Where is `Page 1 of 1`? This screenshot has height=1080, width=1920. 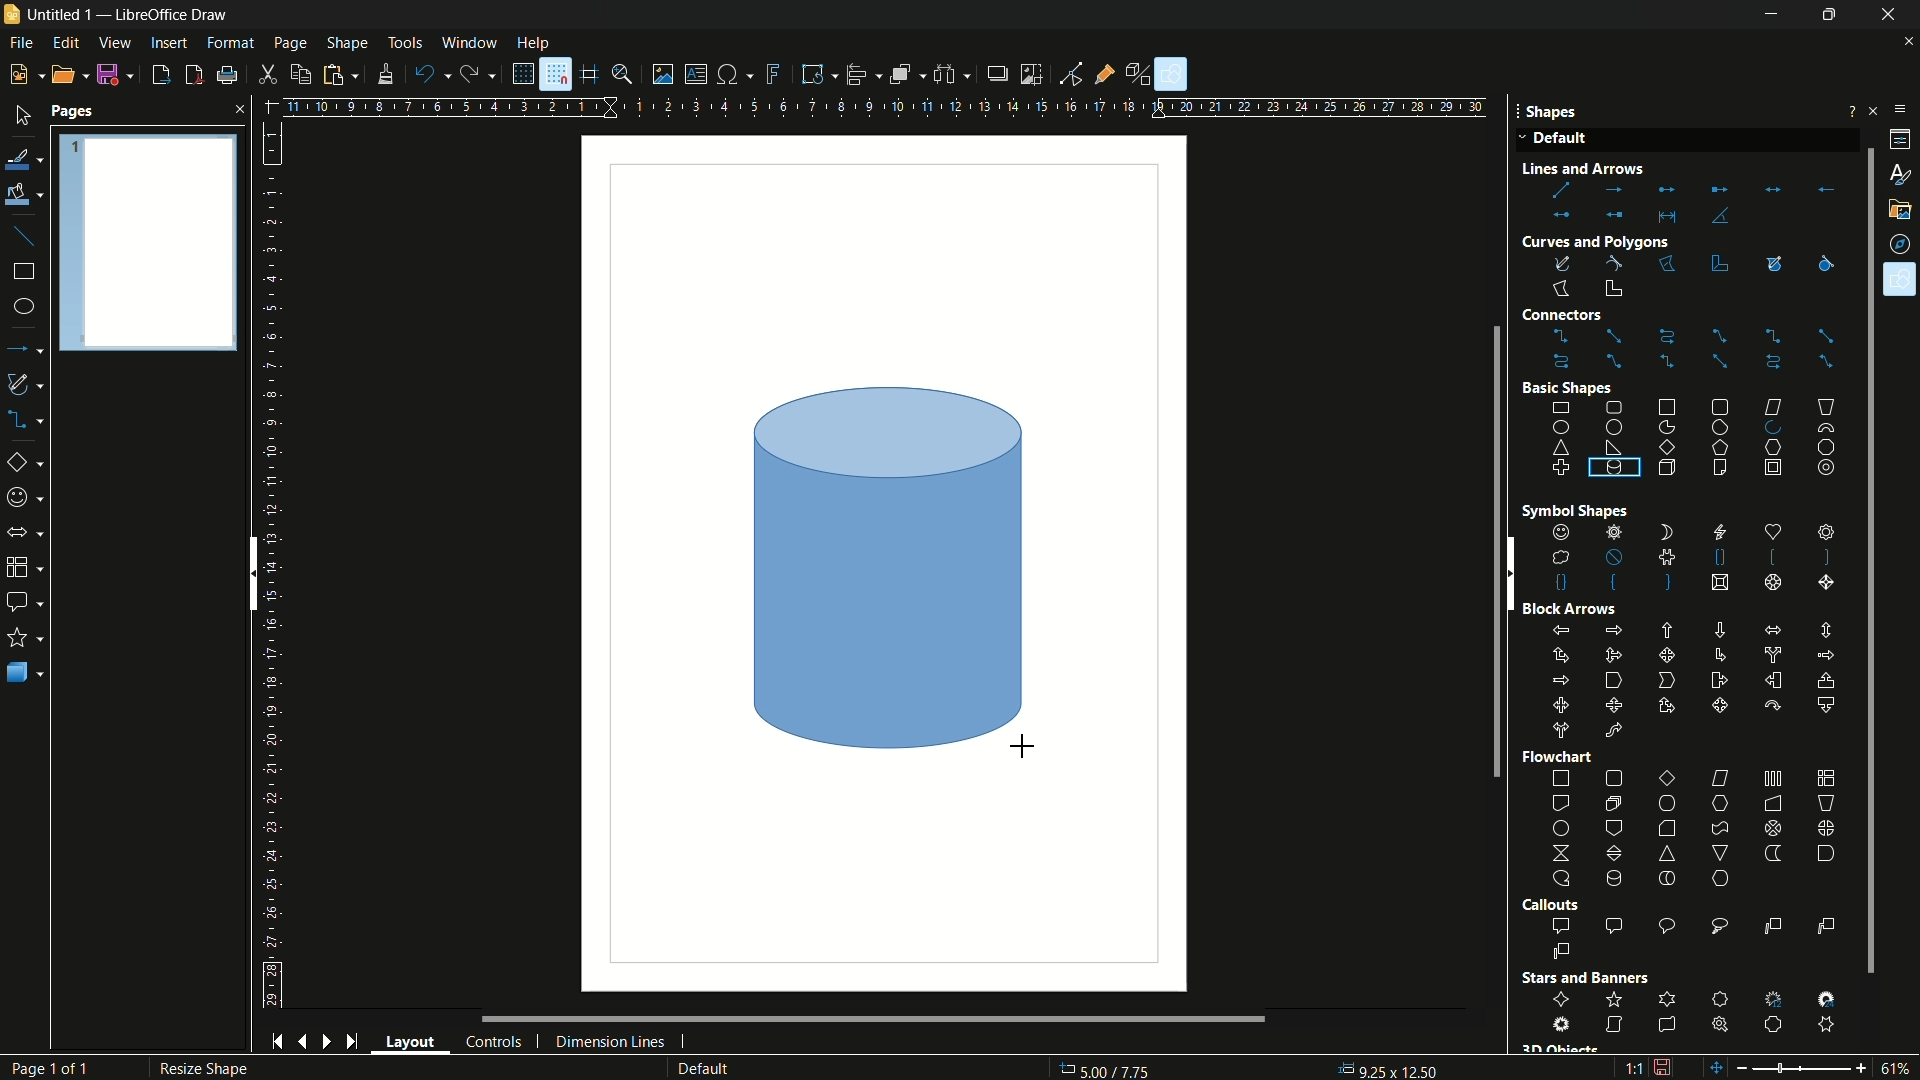
Page 1 of 1 is located at coordinates (59, 1068).